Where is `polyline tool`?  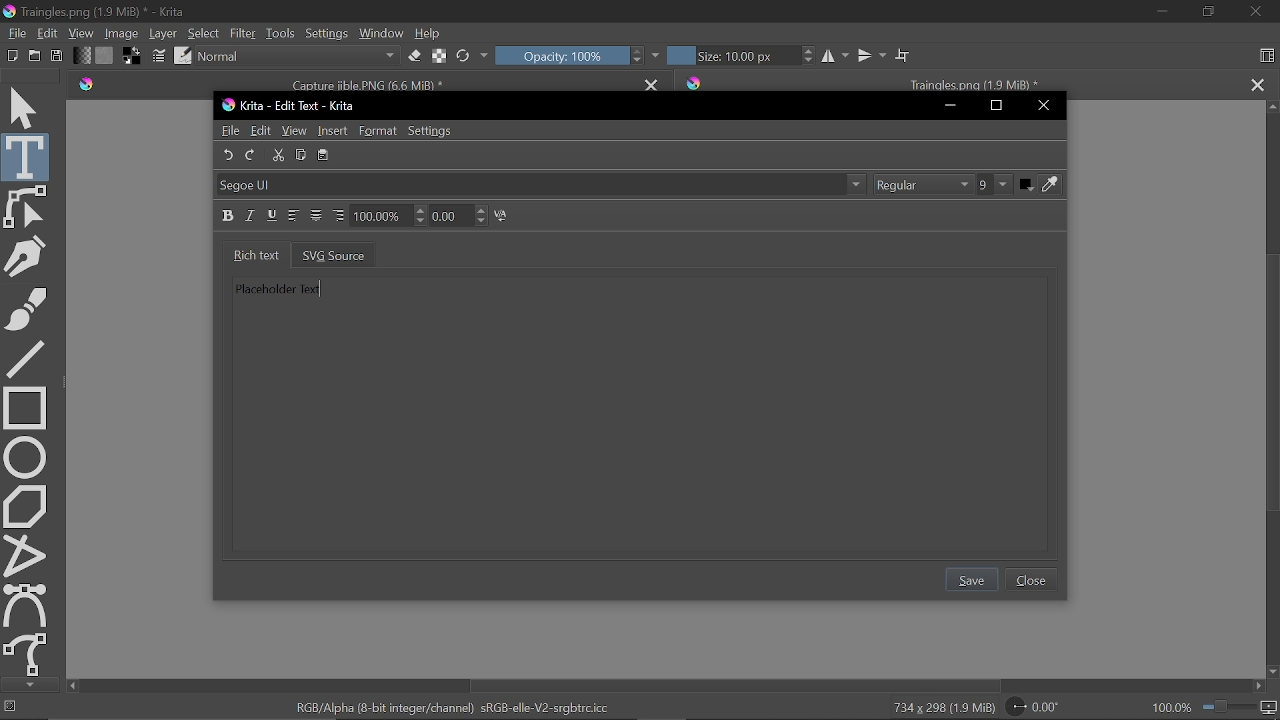 polyline tool is located at coordinates (27, 554).